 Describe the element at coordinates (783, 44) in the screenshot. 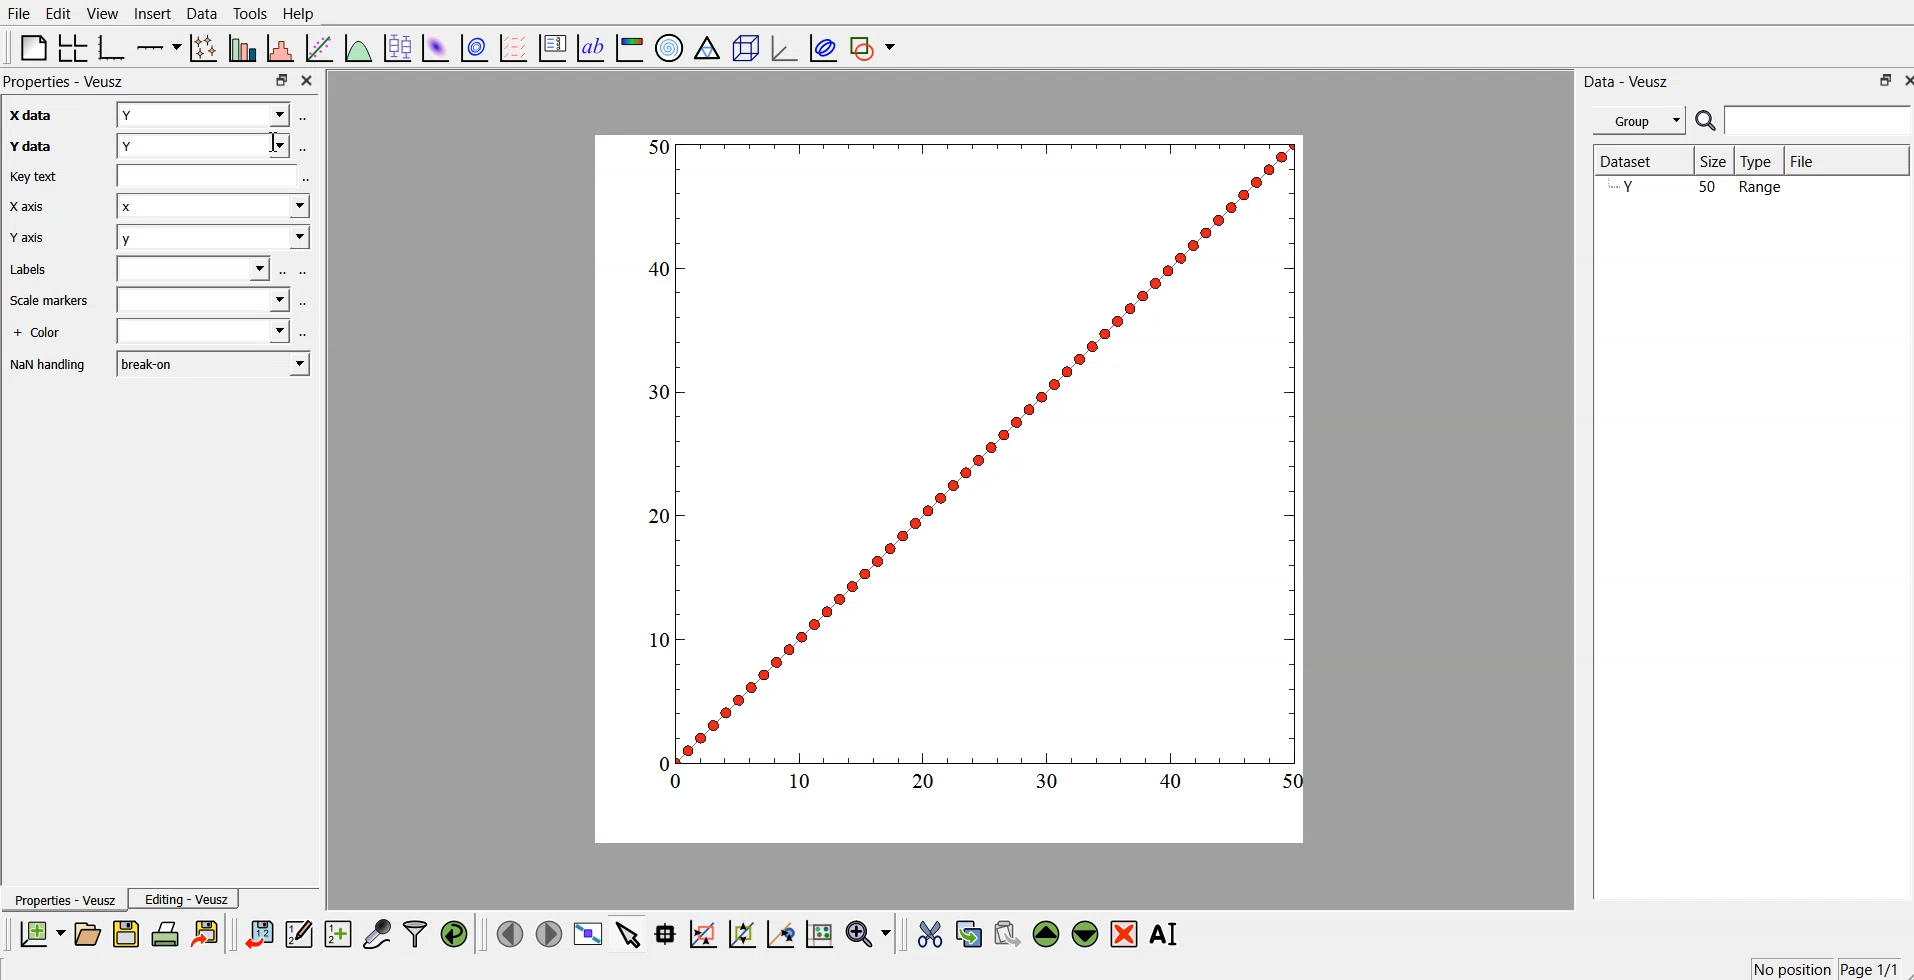

I see `3d graph` at that location.